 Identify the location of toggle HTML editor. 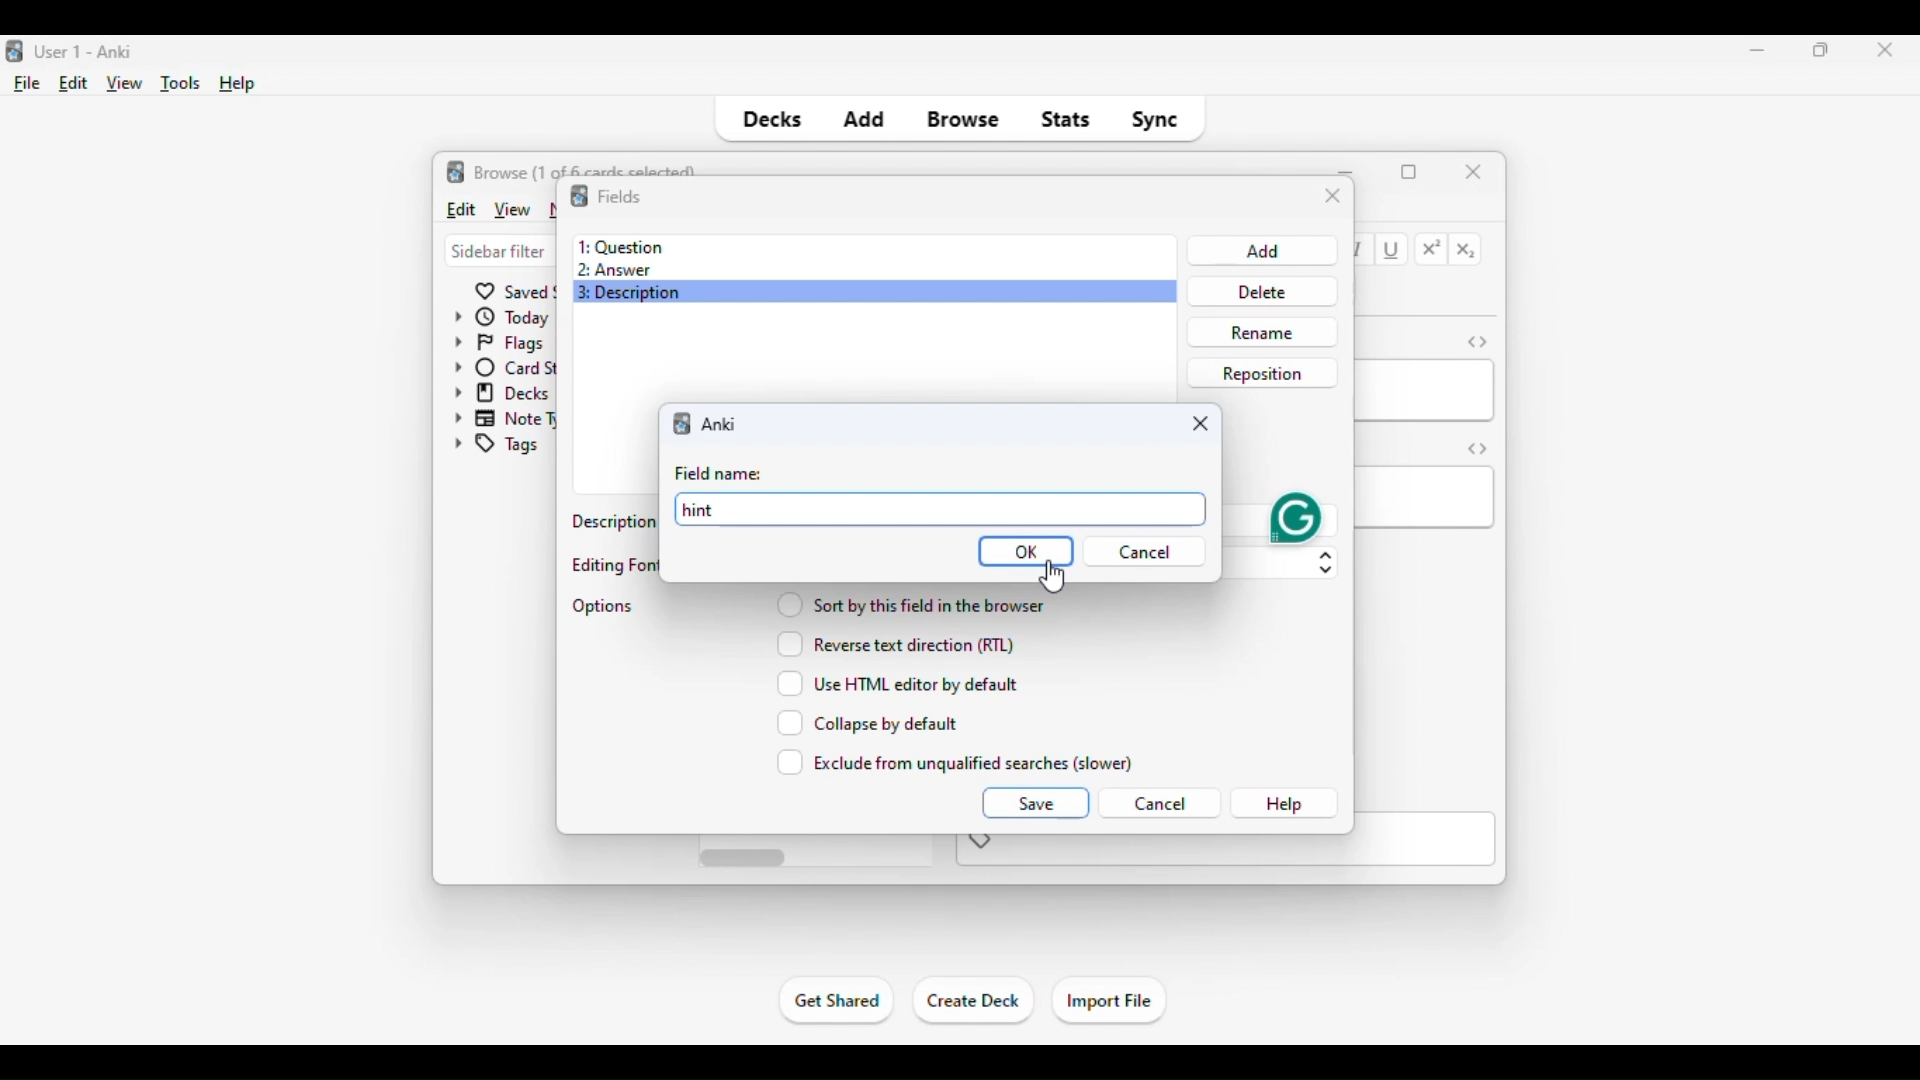
(1478, 448).